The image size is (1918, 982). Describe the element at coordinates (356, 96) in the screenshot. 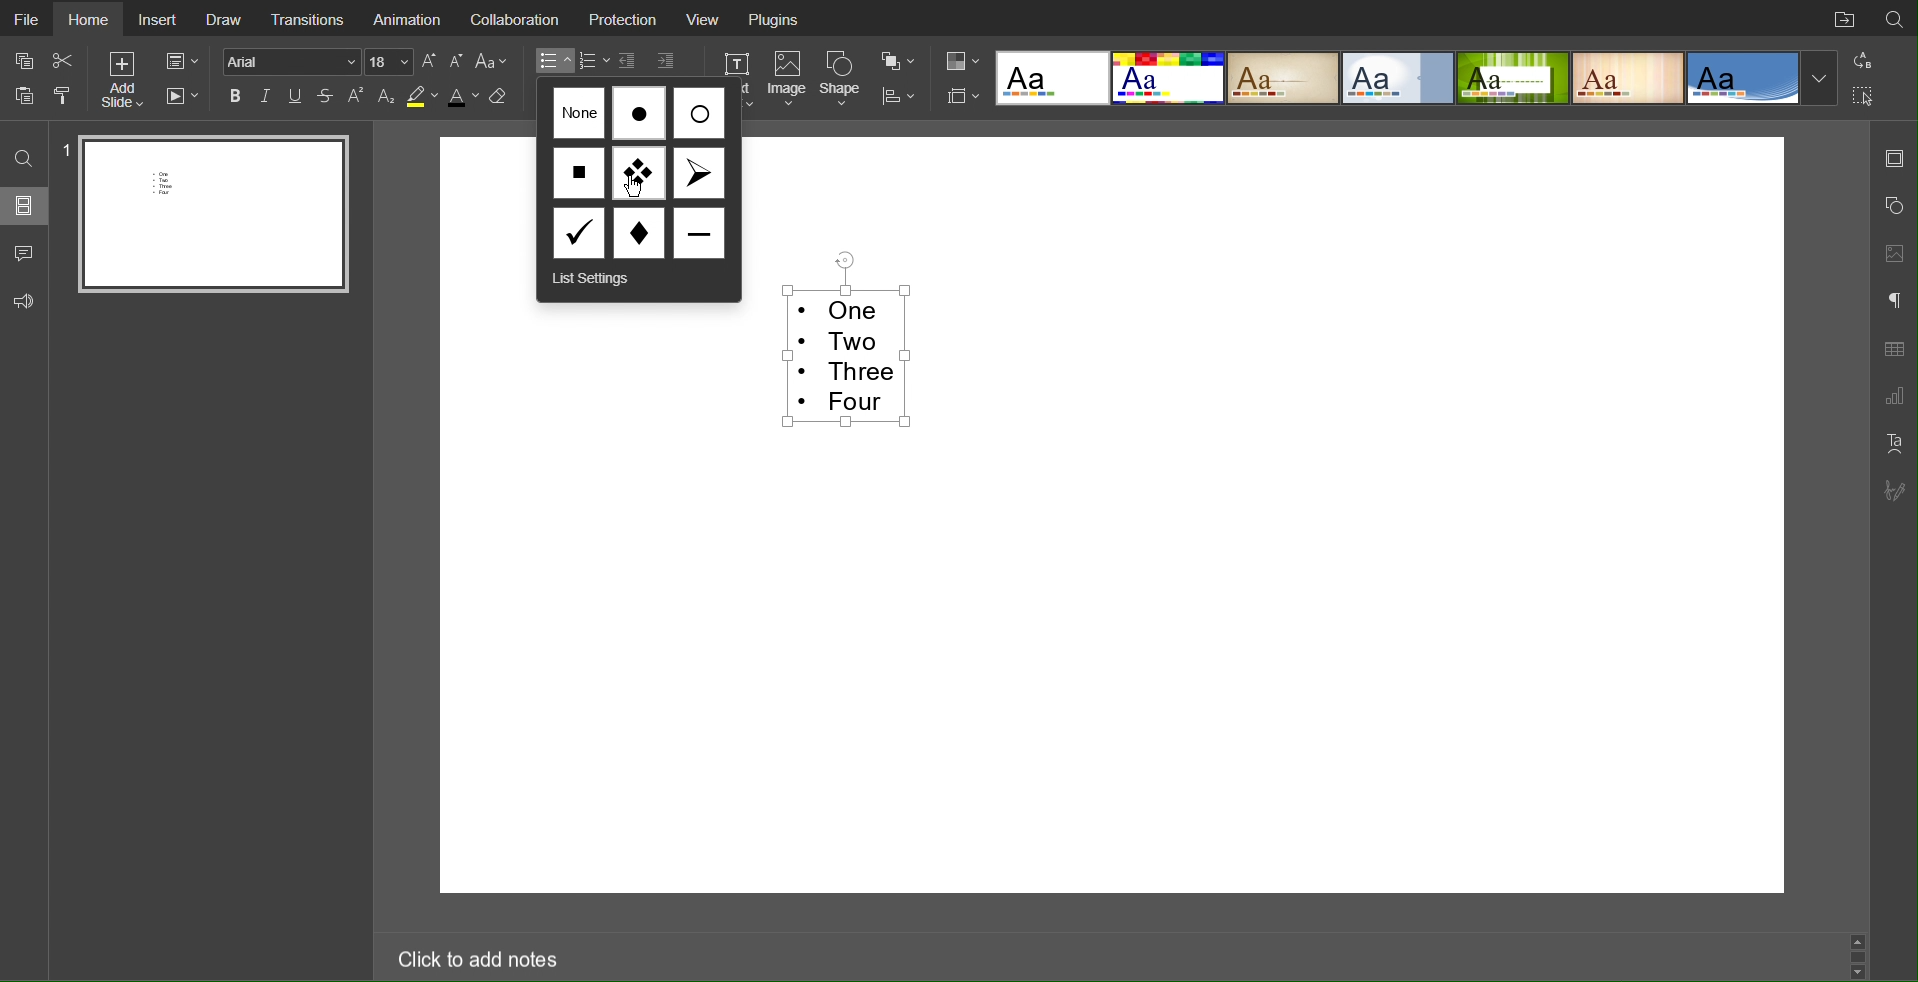

I see `Superscript` at that location.